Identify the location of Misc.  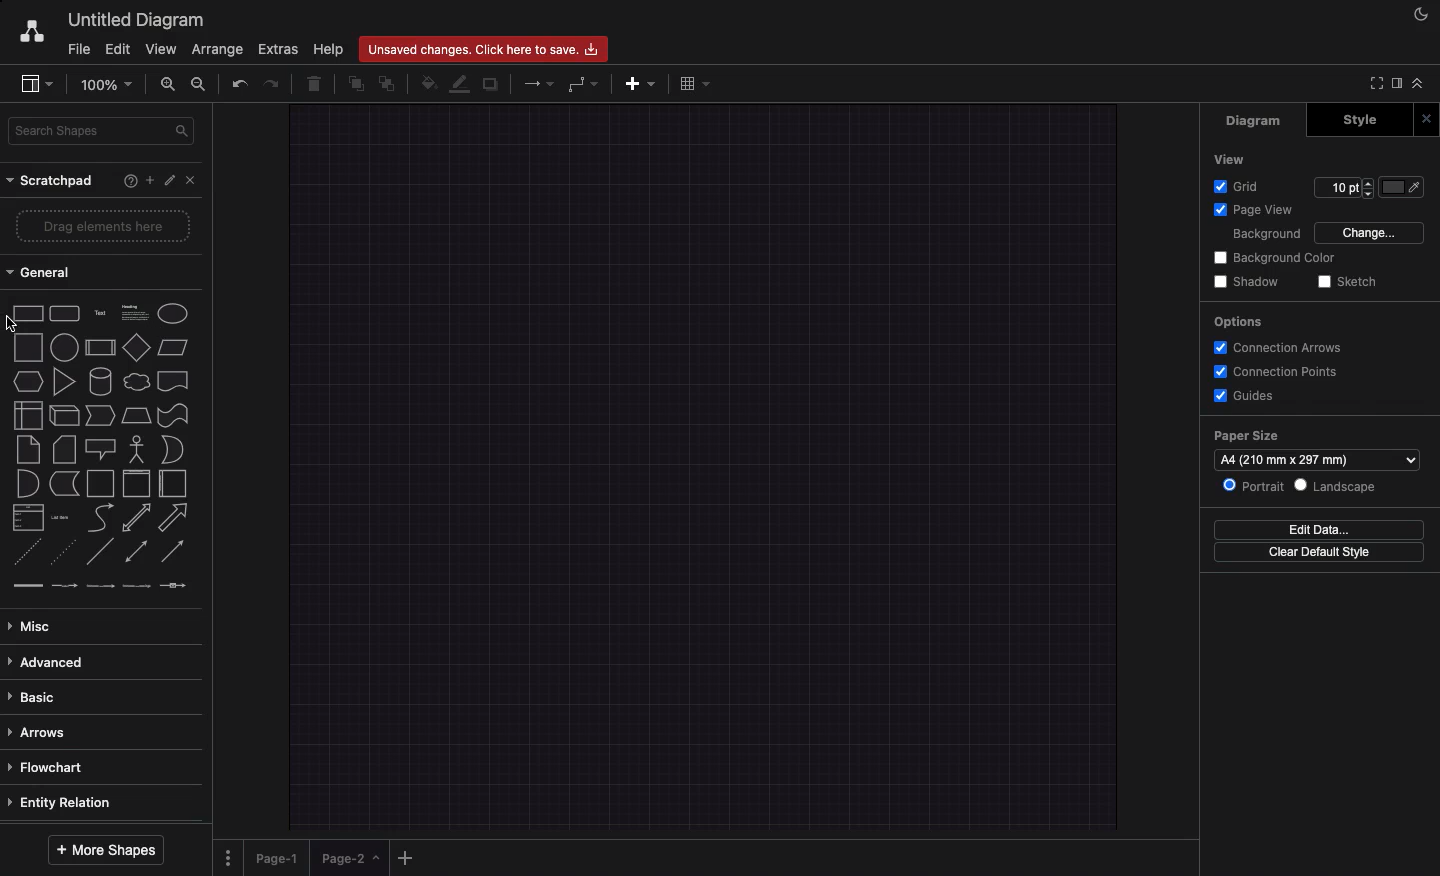
(35, 621).